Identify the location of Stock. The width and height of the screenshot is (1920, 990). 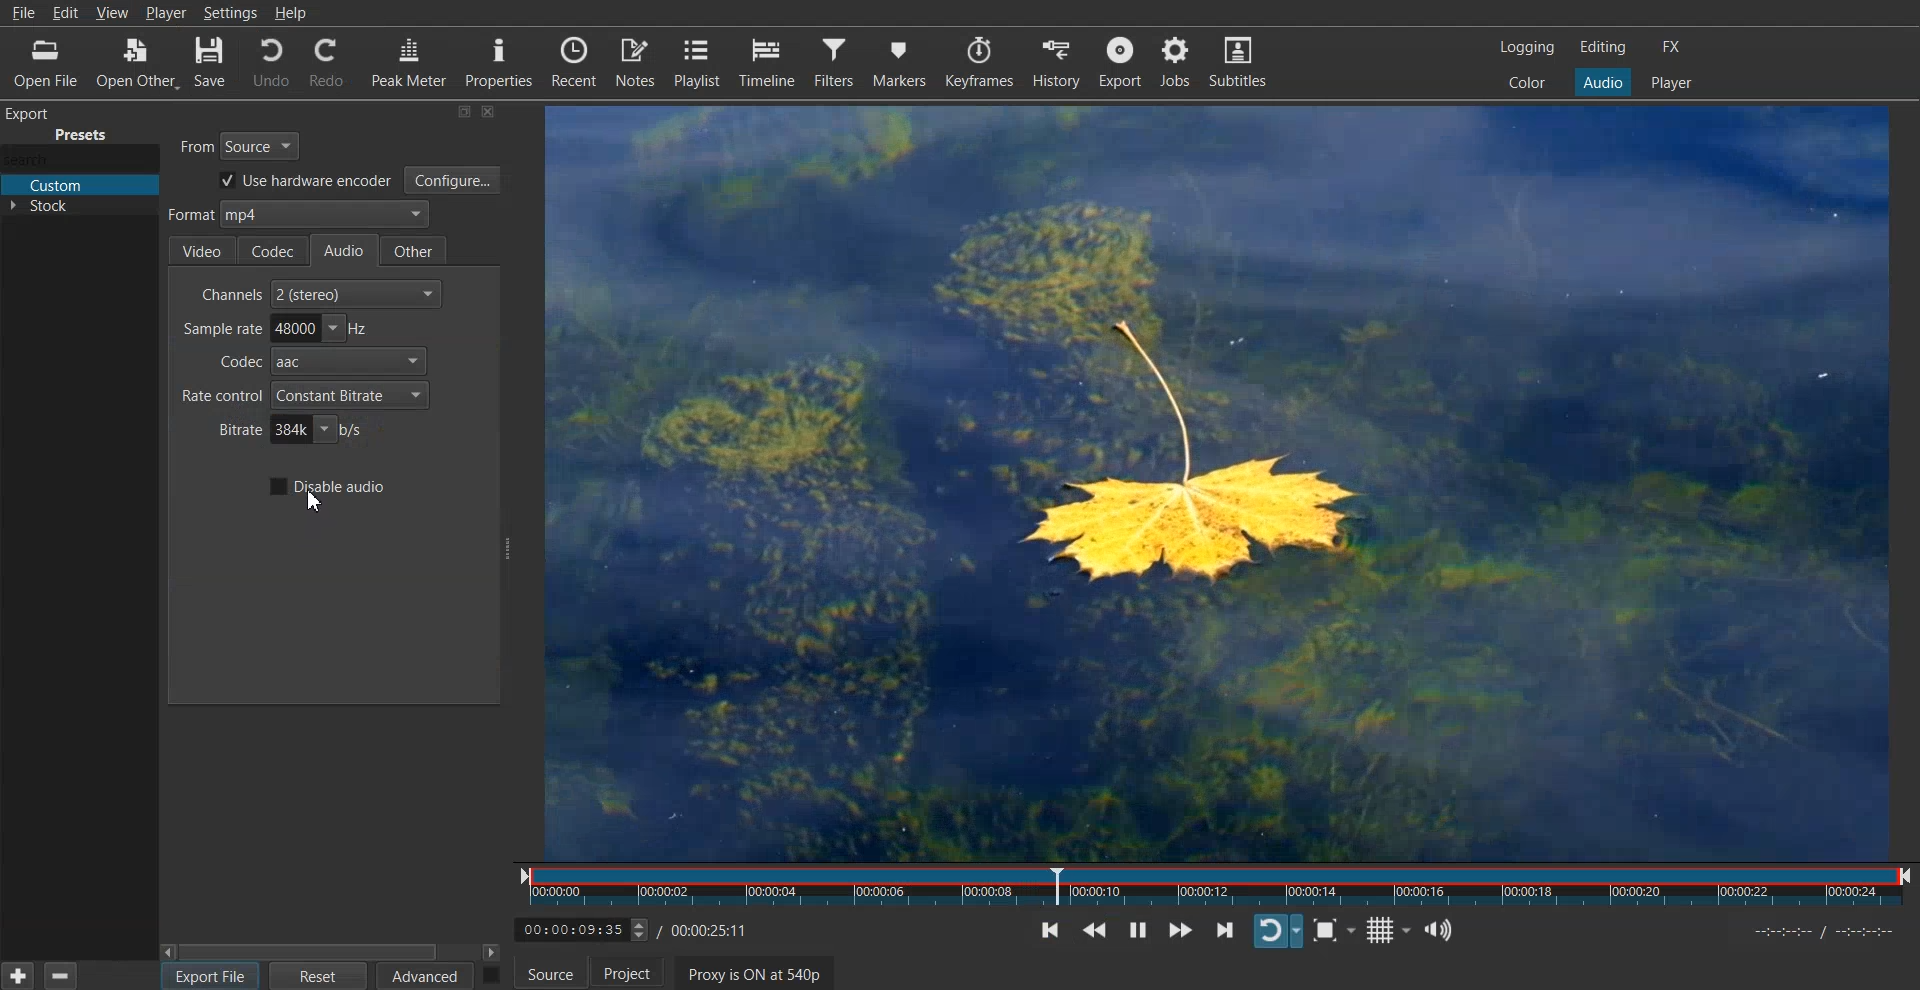
(79, 211).